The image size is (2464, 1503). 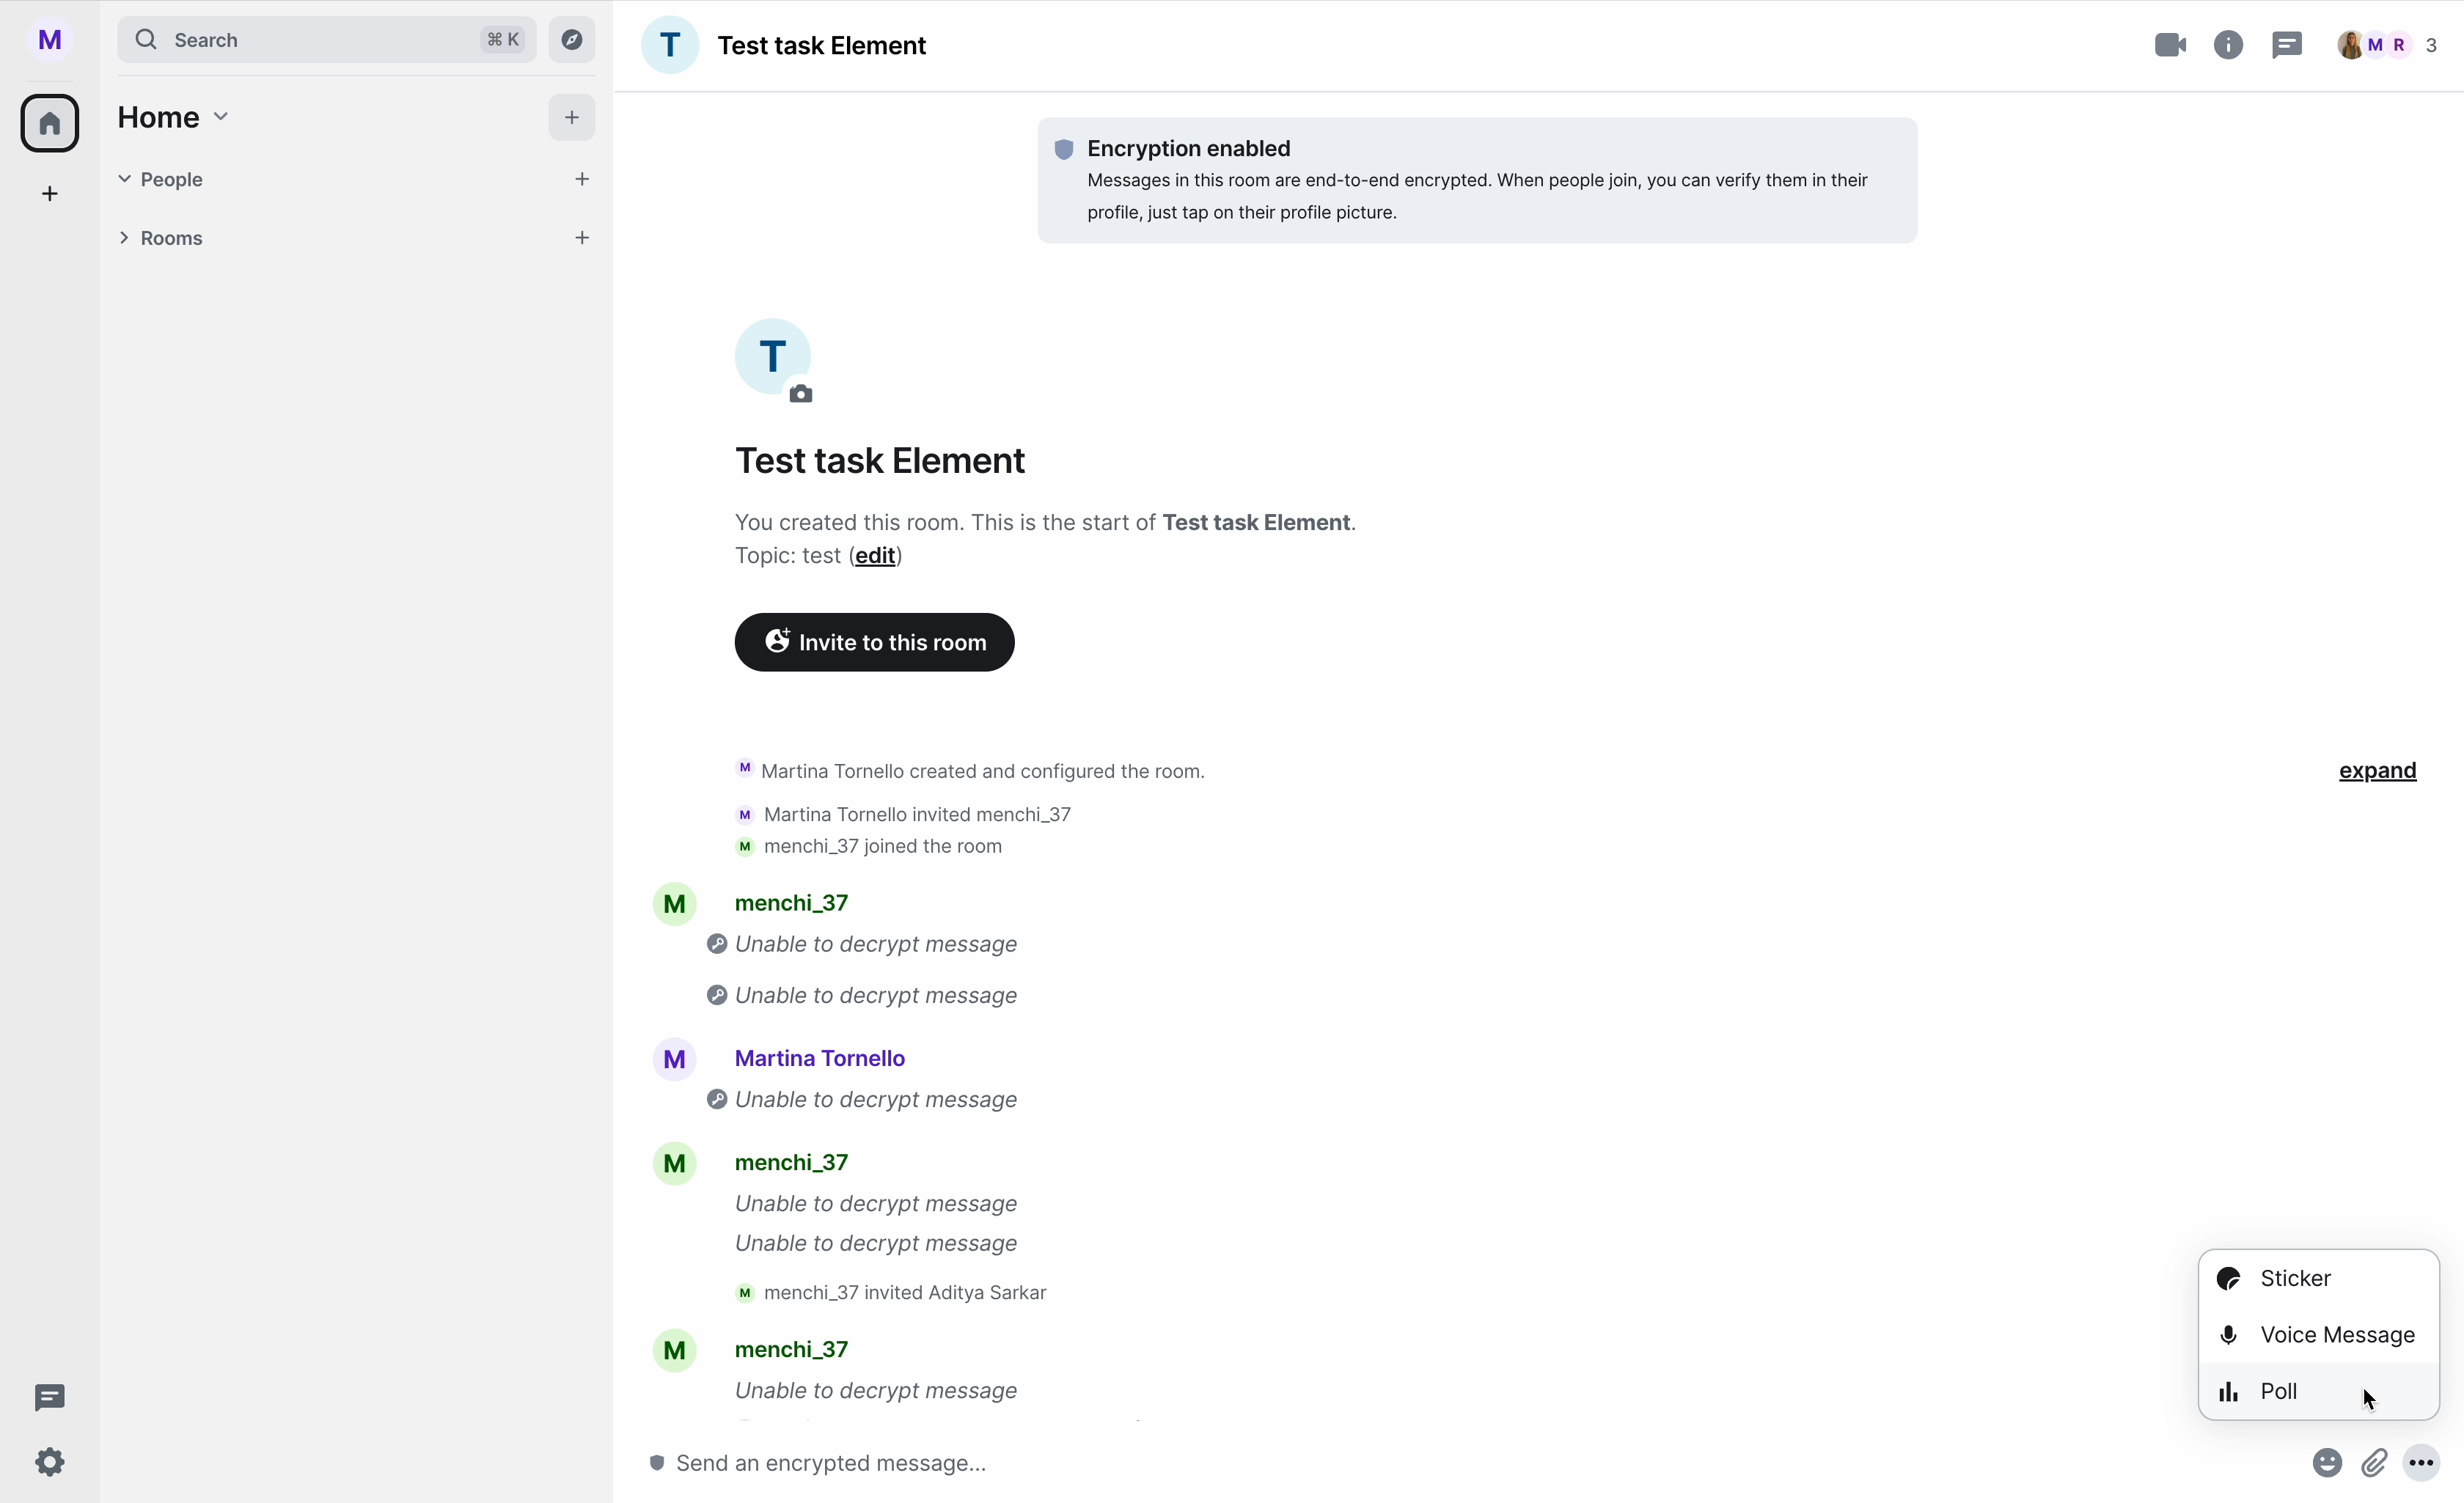 What do you see at coordinates (1067, 520) in the screenshot?
I see `You created this room. This is the start of Test task Element.` at bounding box center [1067, 520].